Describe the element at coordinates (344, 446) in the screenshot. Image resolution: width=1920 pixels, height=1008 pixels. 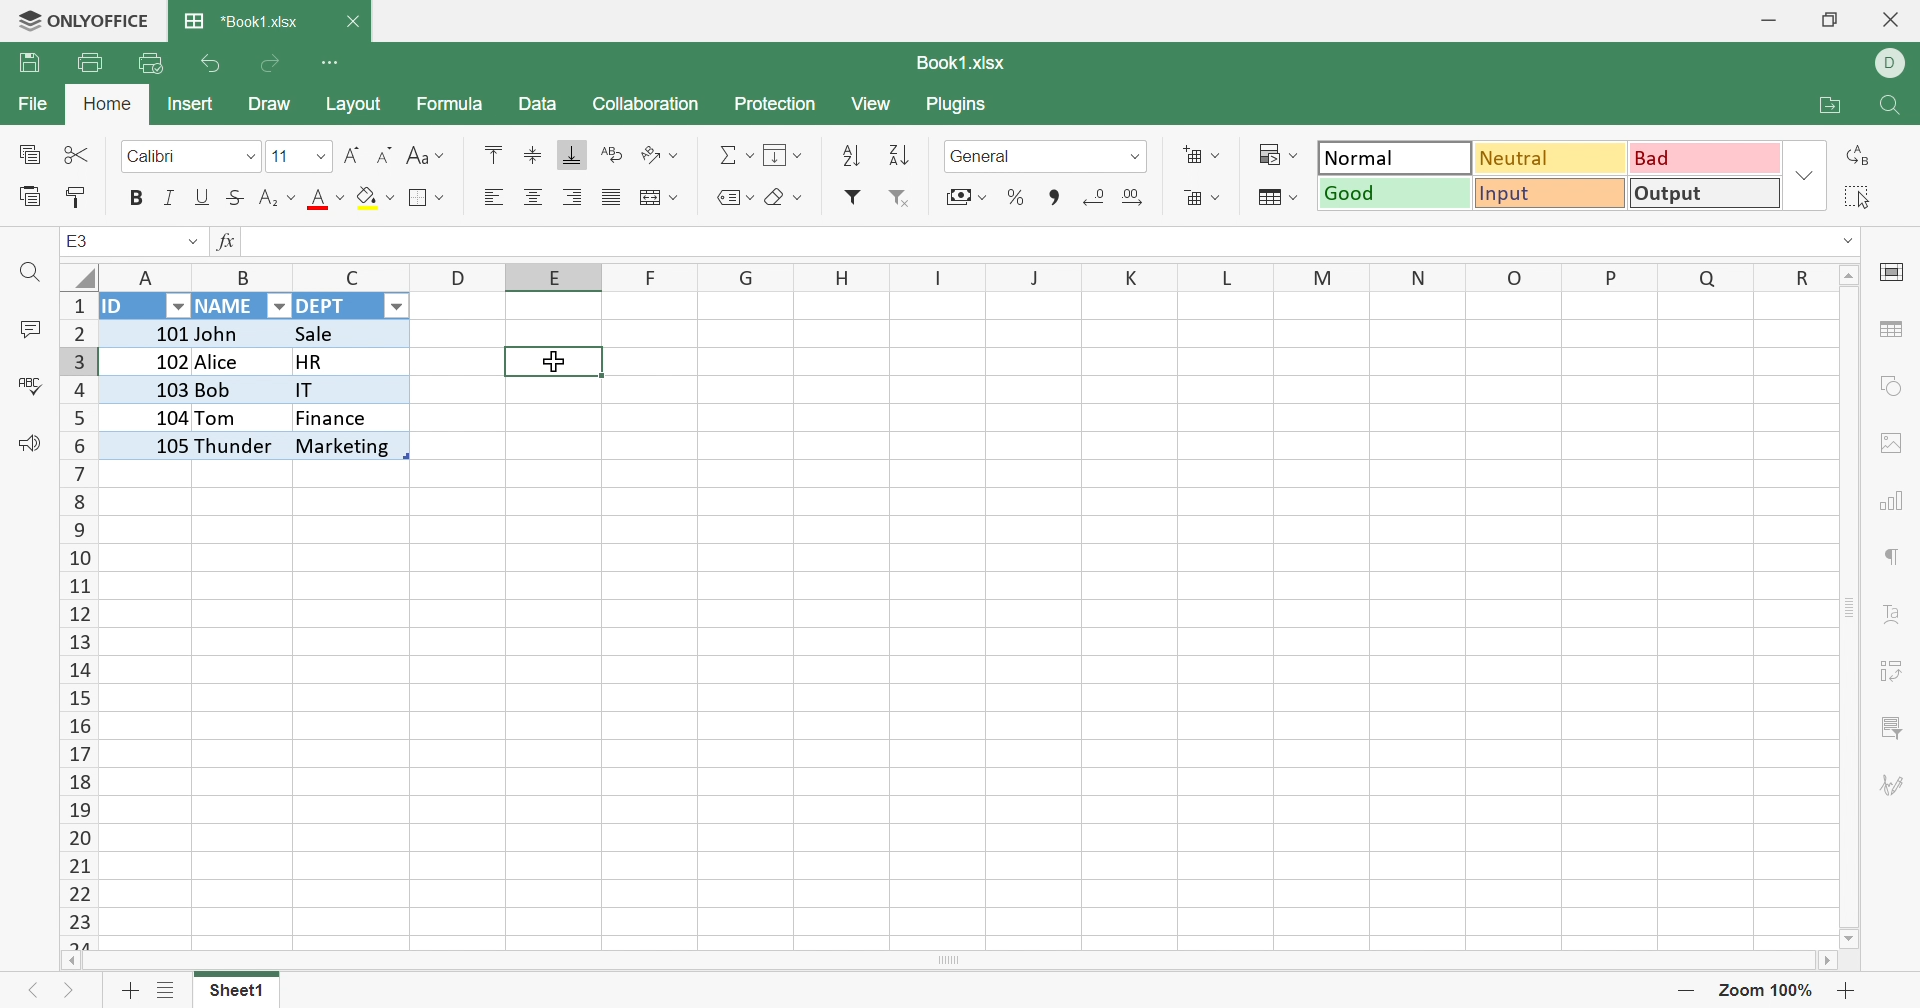
I see `Marketing` at that location.